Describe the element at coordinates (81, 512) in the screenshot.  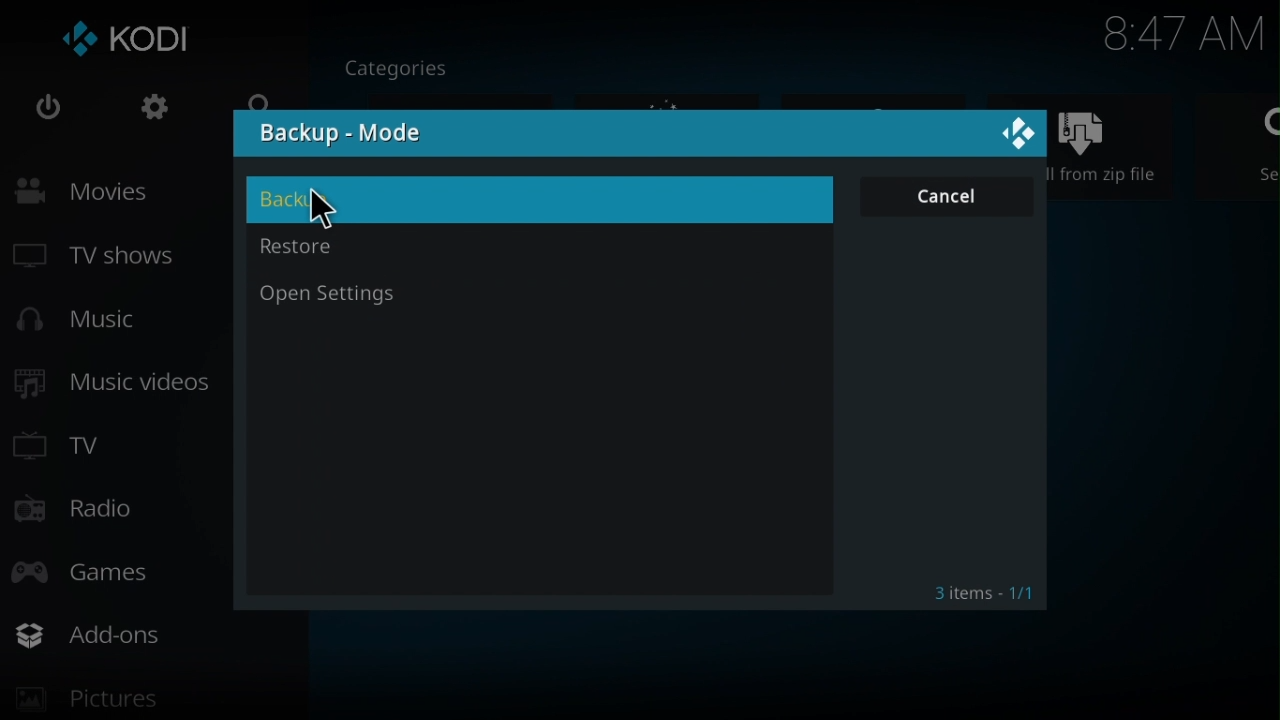
I see `Radio ` at that location.